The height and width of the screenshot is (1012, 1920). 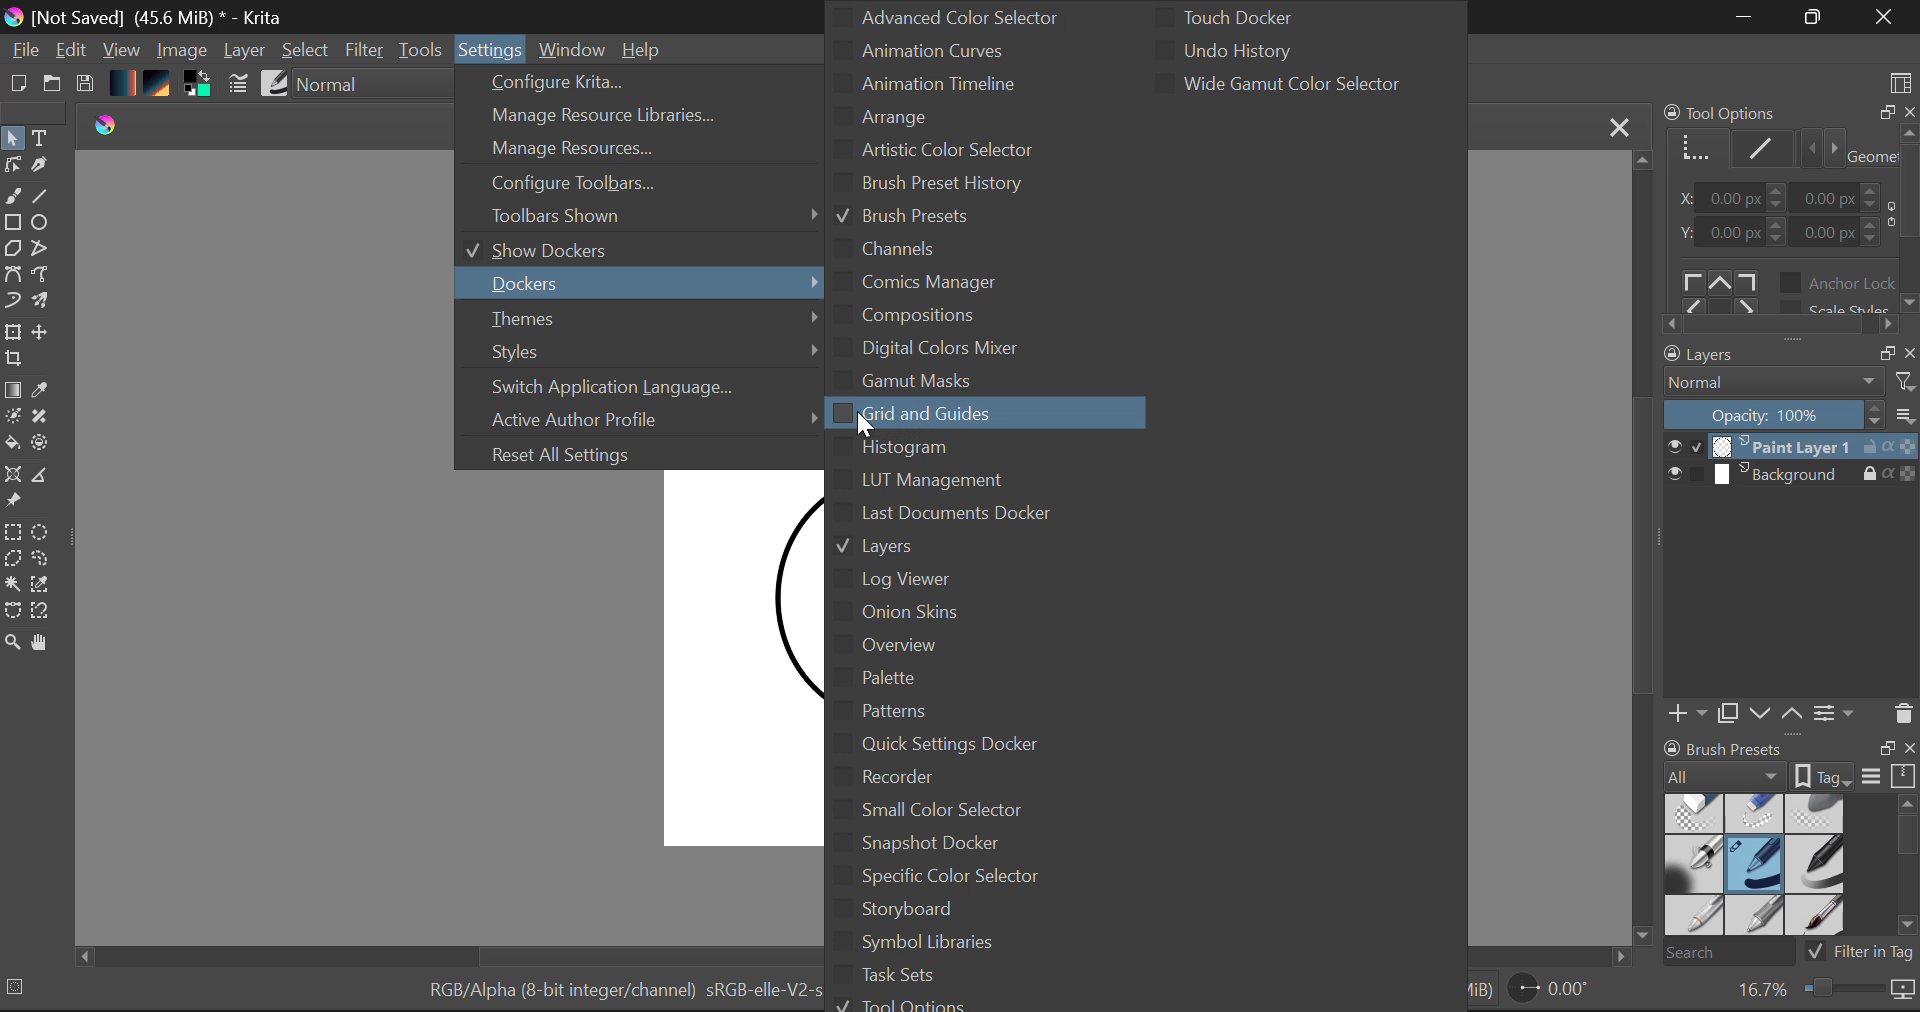 What do you see at coordinates (48, 305) in the screenshot?
I see `Multibrush Tool` at bounding box center [48, 305].